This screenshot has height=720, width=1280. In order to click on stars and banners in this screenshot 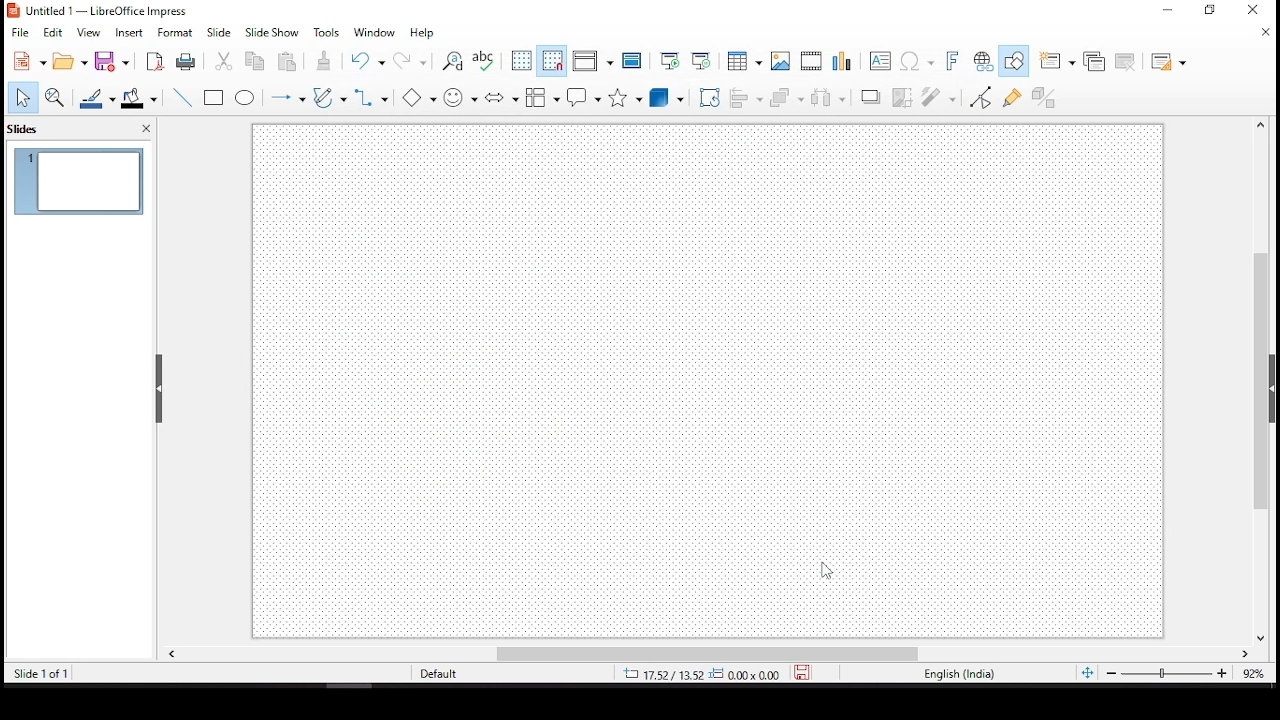, I will do `click(626, 96)`.